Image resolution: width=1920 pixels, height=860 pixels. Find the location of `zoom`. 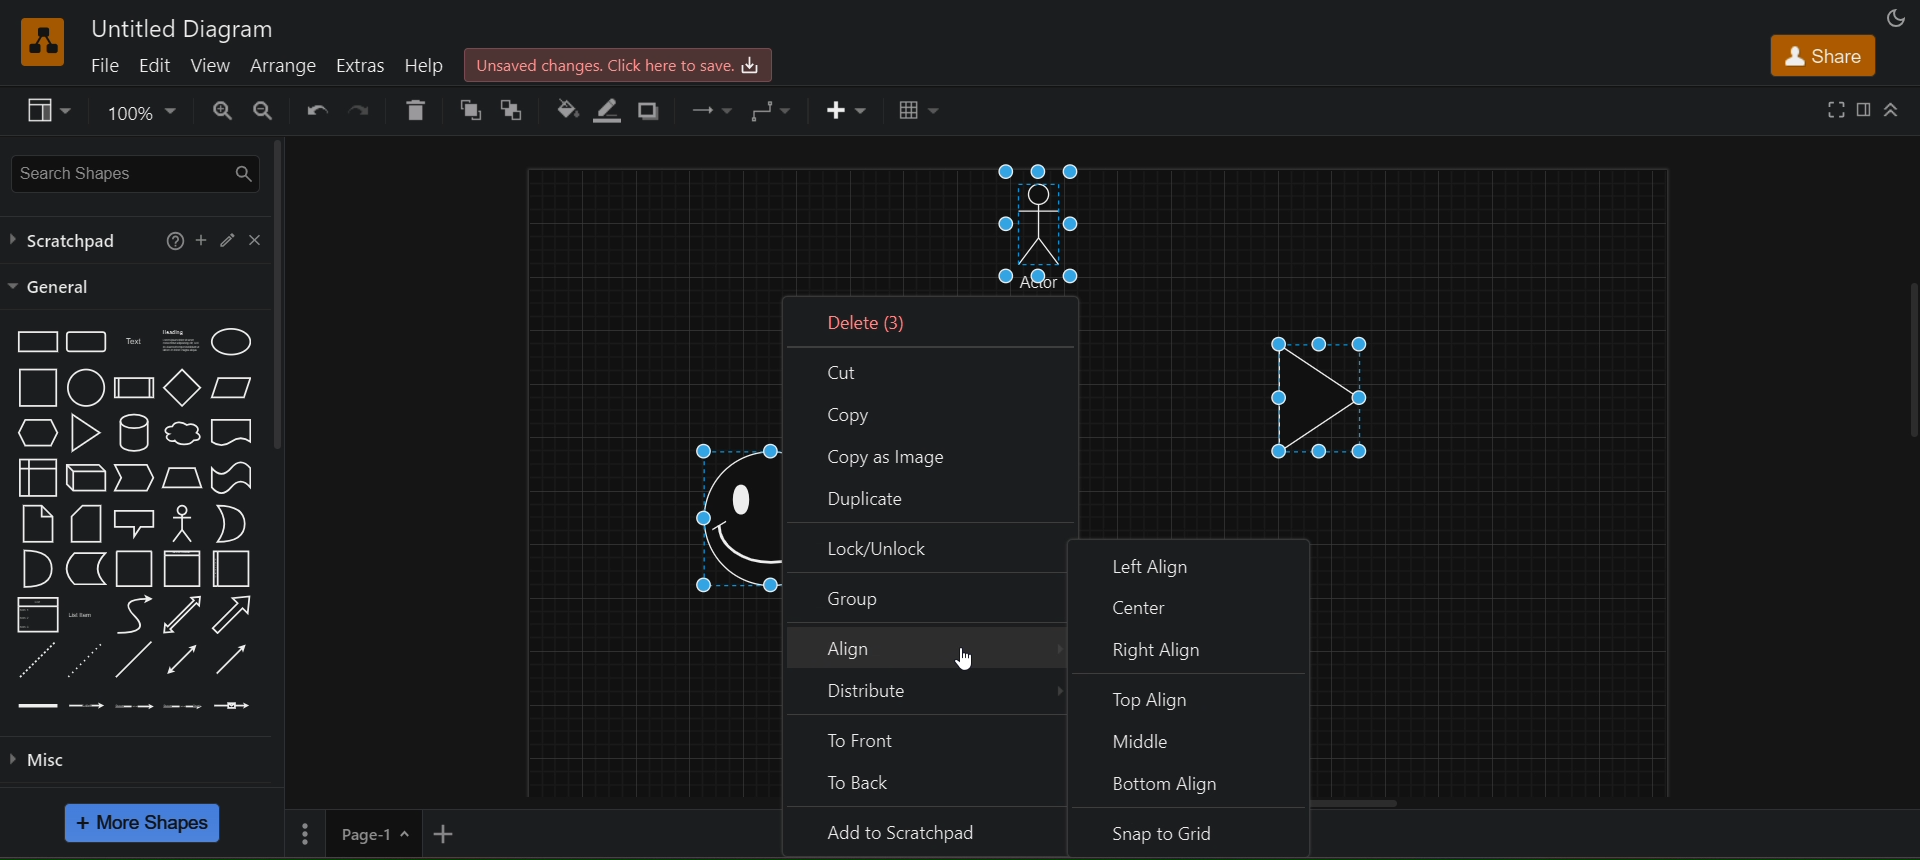

zoom is located at coordinates (136, 111).